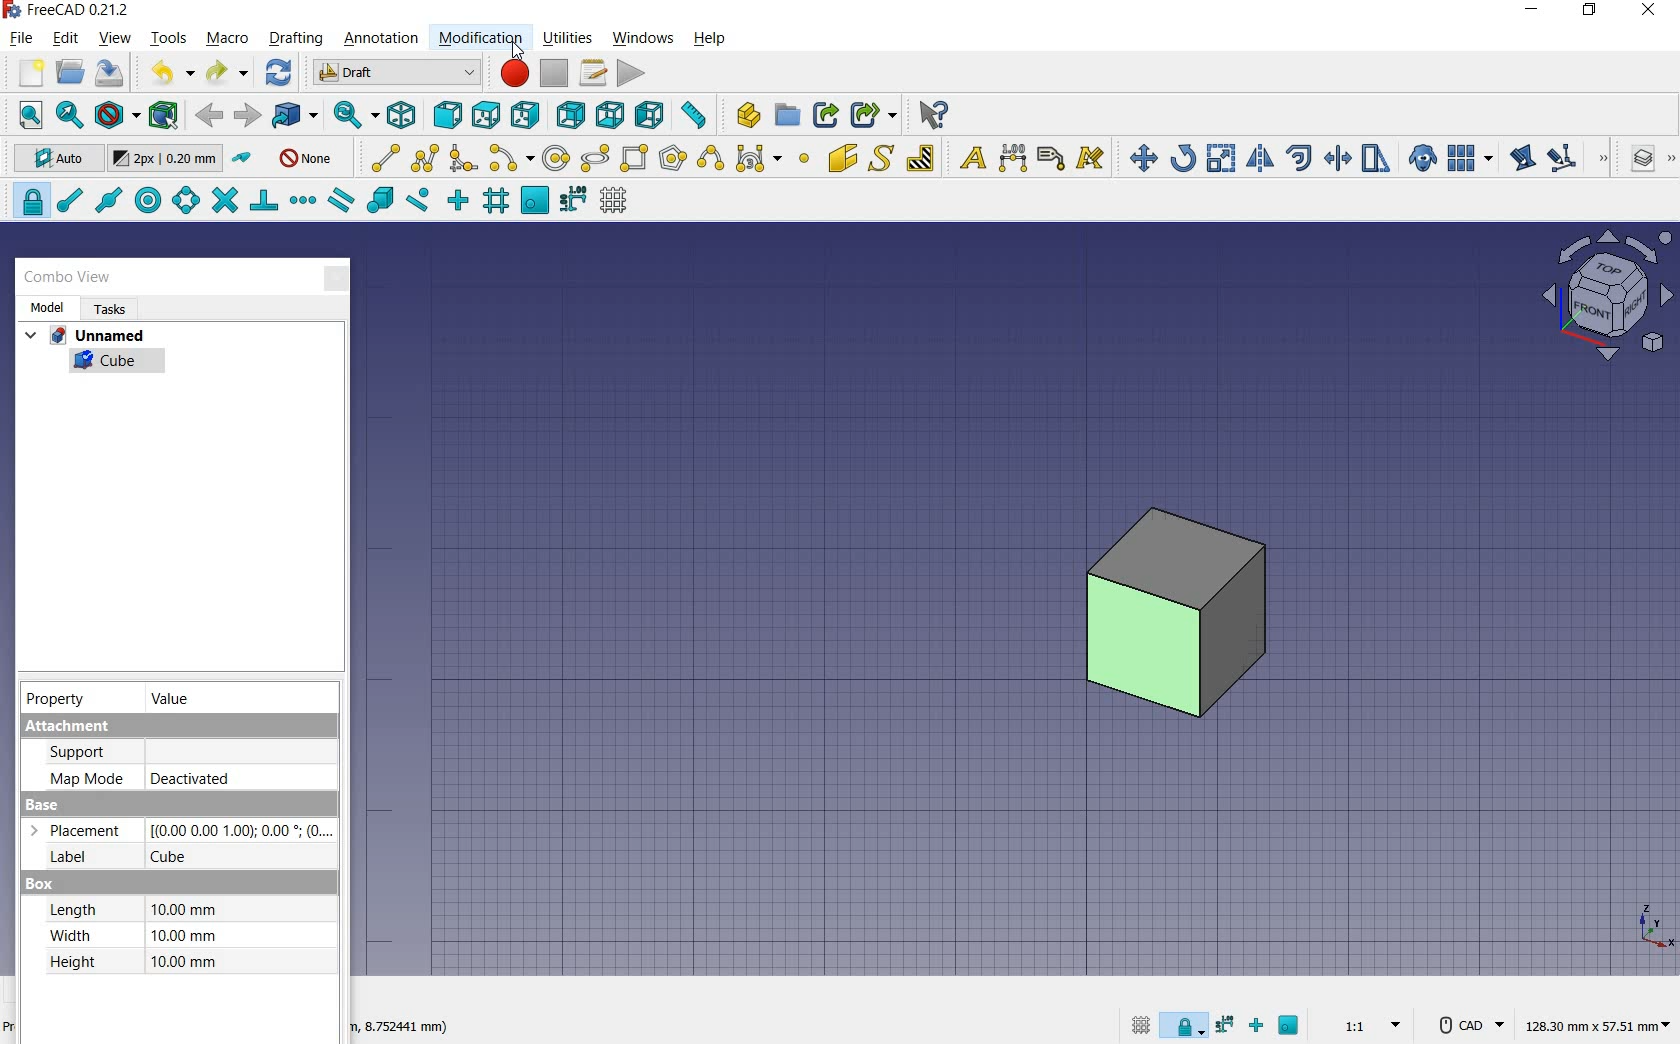  I want to click on toggle construction mode, so click(244, 159).